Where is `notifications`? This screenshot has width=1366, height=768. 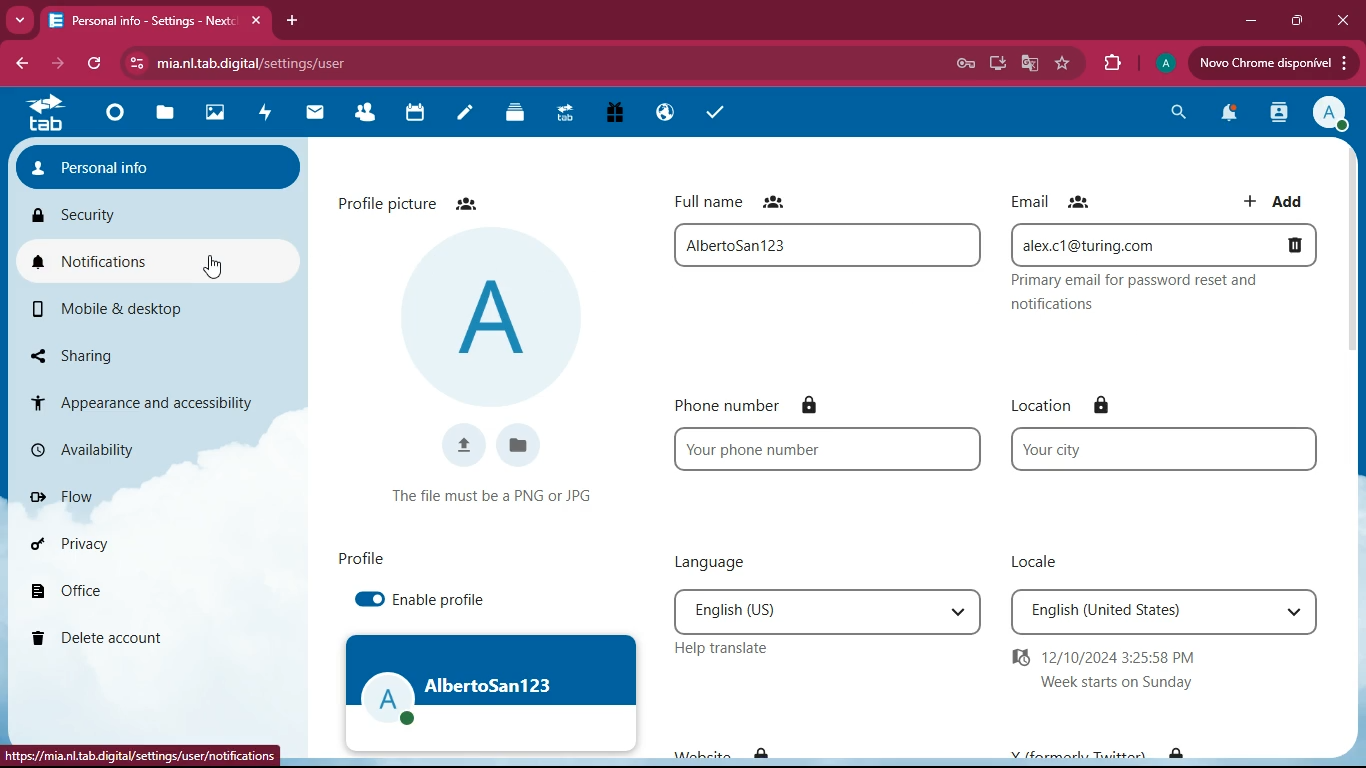 notifications is located at coordinates (157, 259).